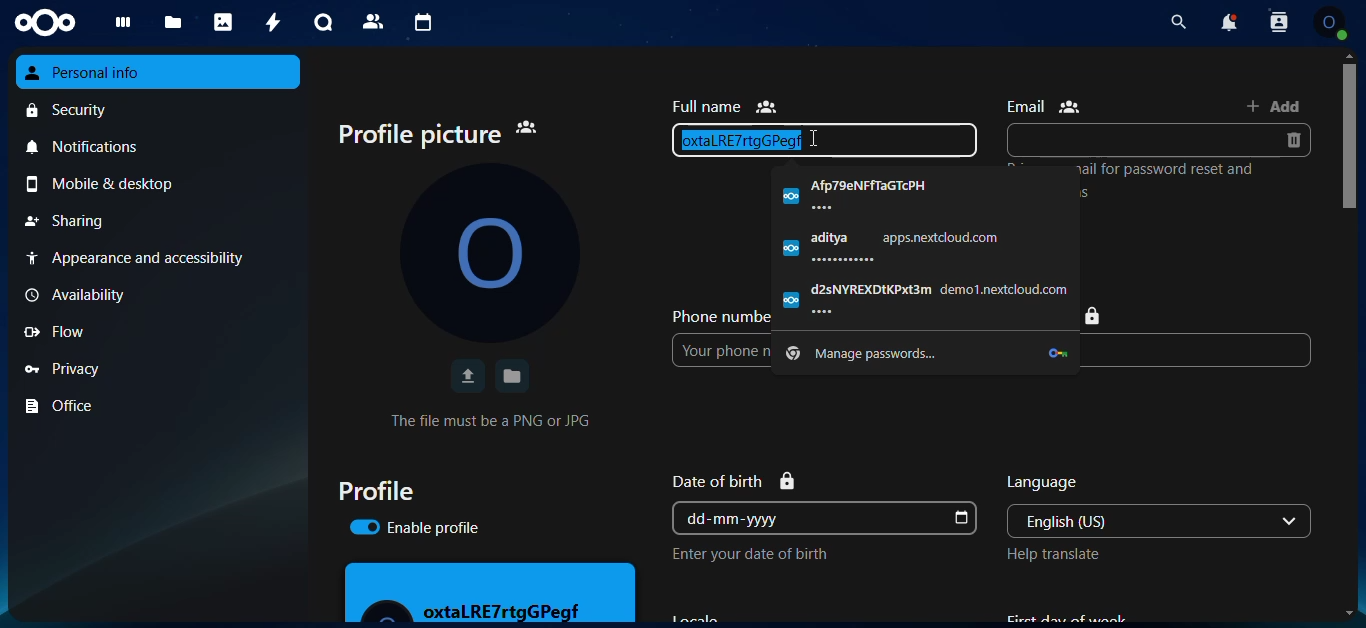 This screenshot has height=628, width=1366. Describe the element at coordinates (824, 140) in the screenshot. I see `oxtalLRE7rtgGPegf` at that location.